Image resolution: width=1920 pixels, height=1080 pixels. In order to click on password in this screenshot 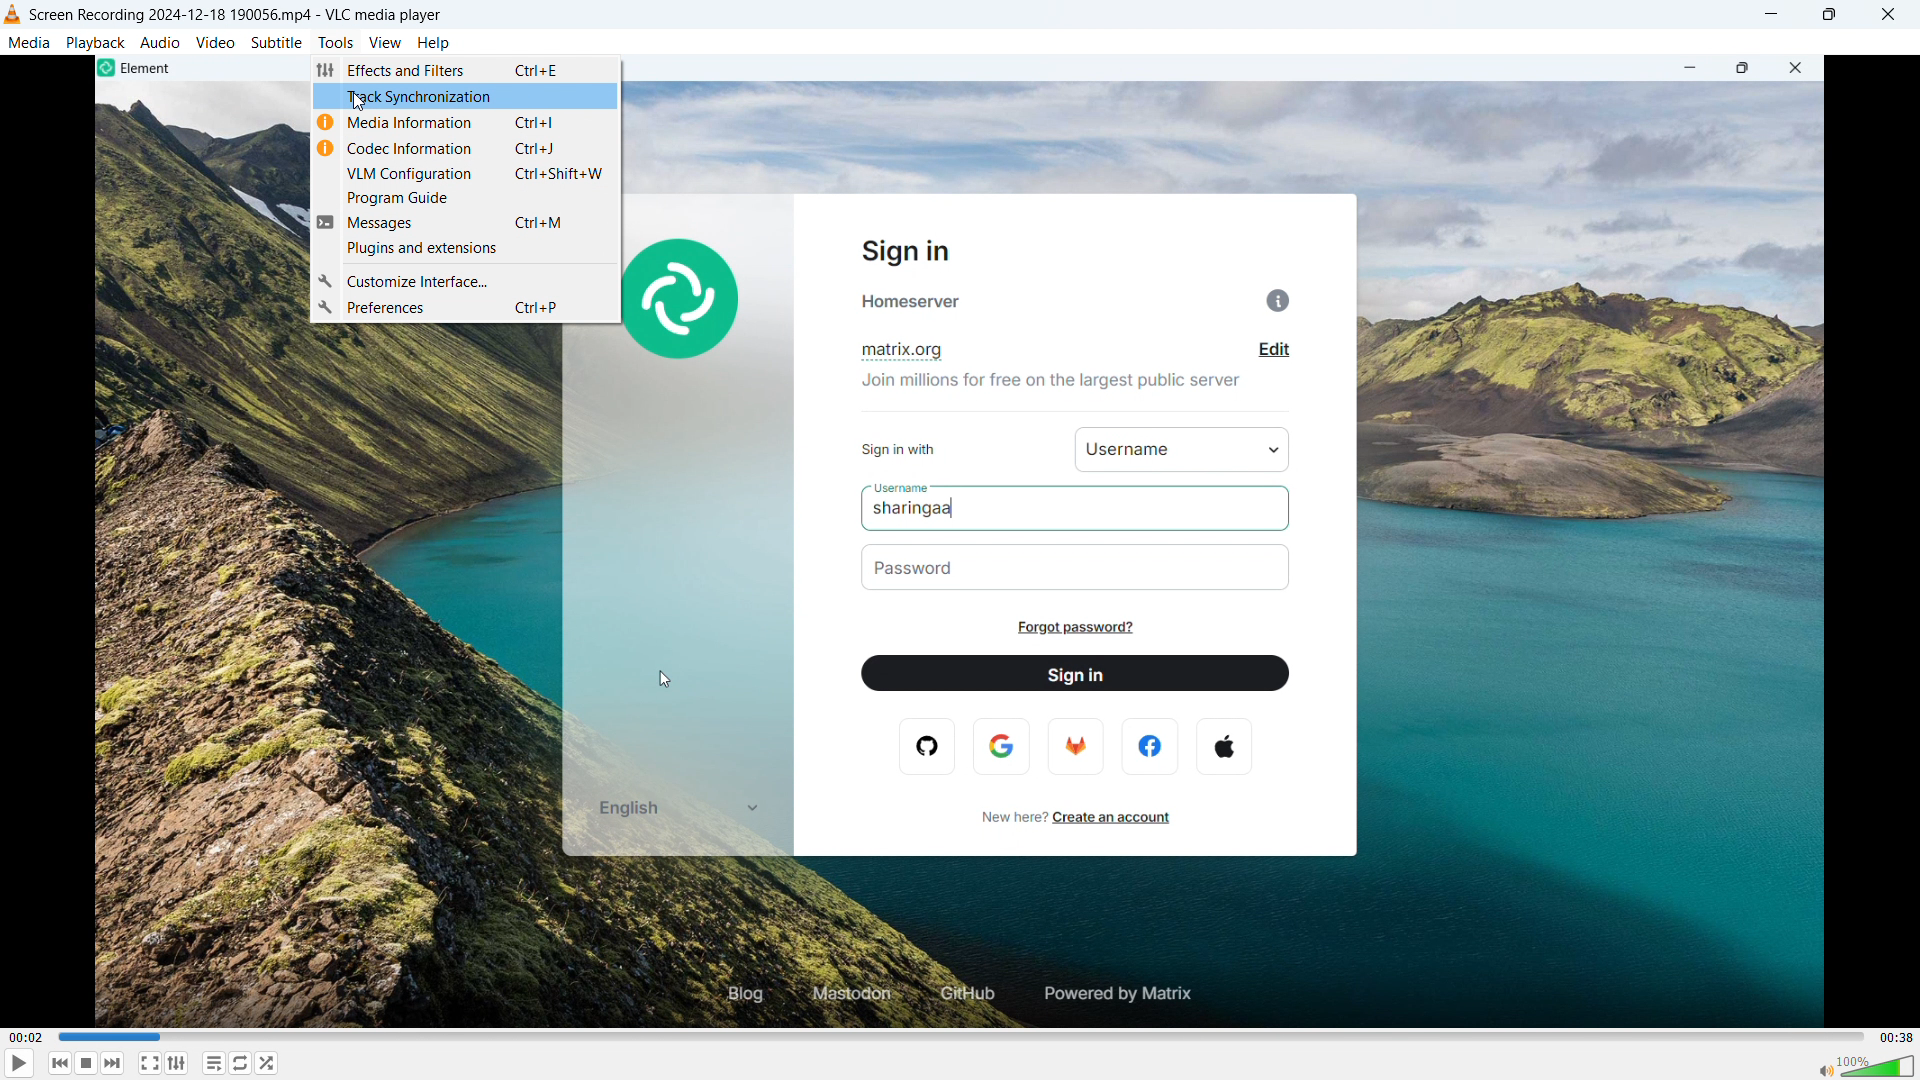, I will do `click(1081, 567)`.